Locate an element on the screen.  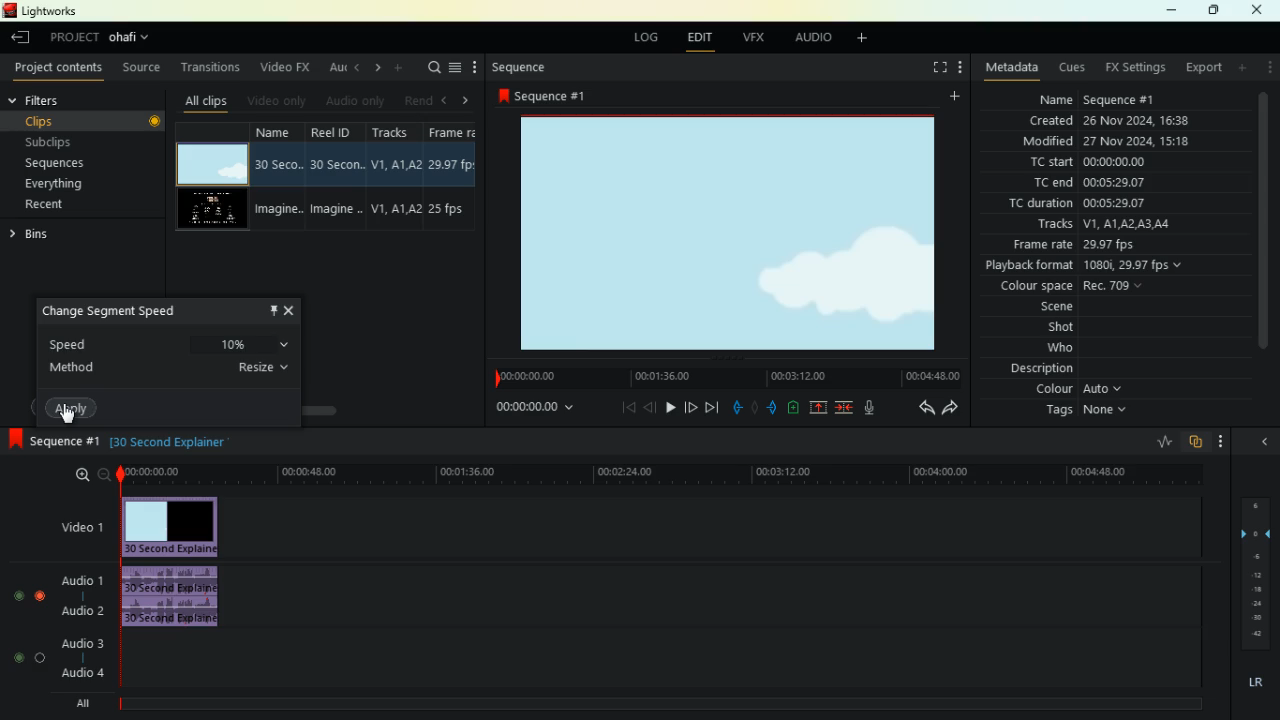
scene is located at coordinates (1035, 309).